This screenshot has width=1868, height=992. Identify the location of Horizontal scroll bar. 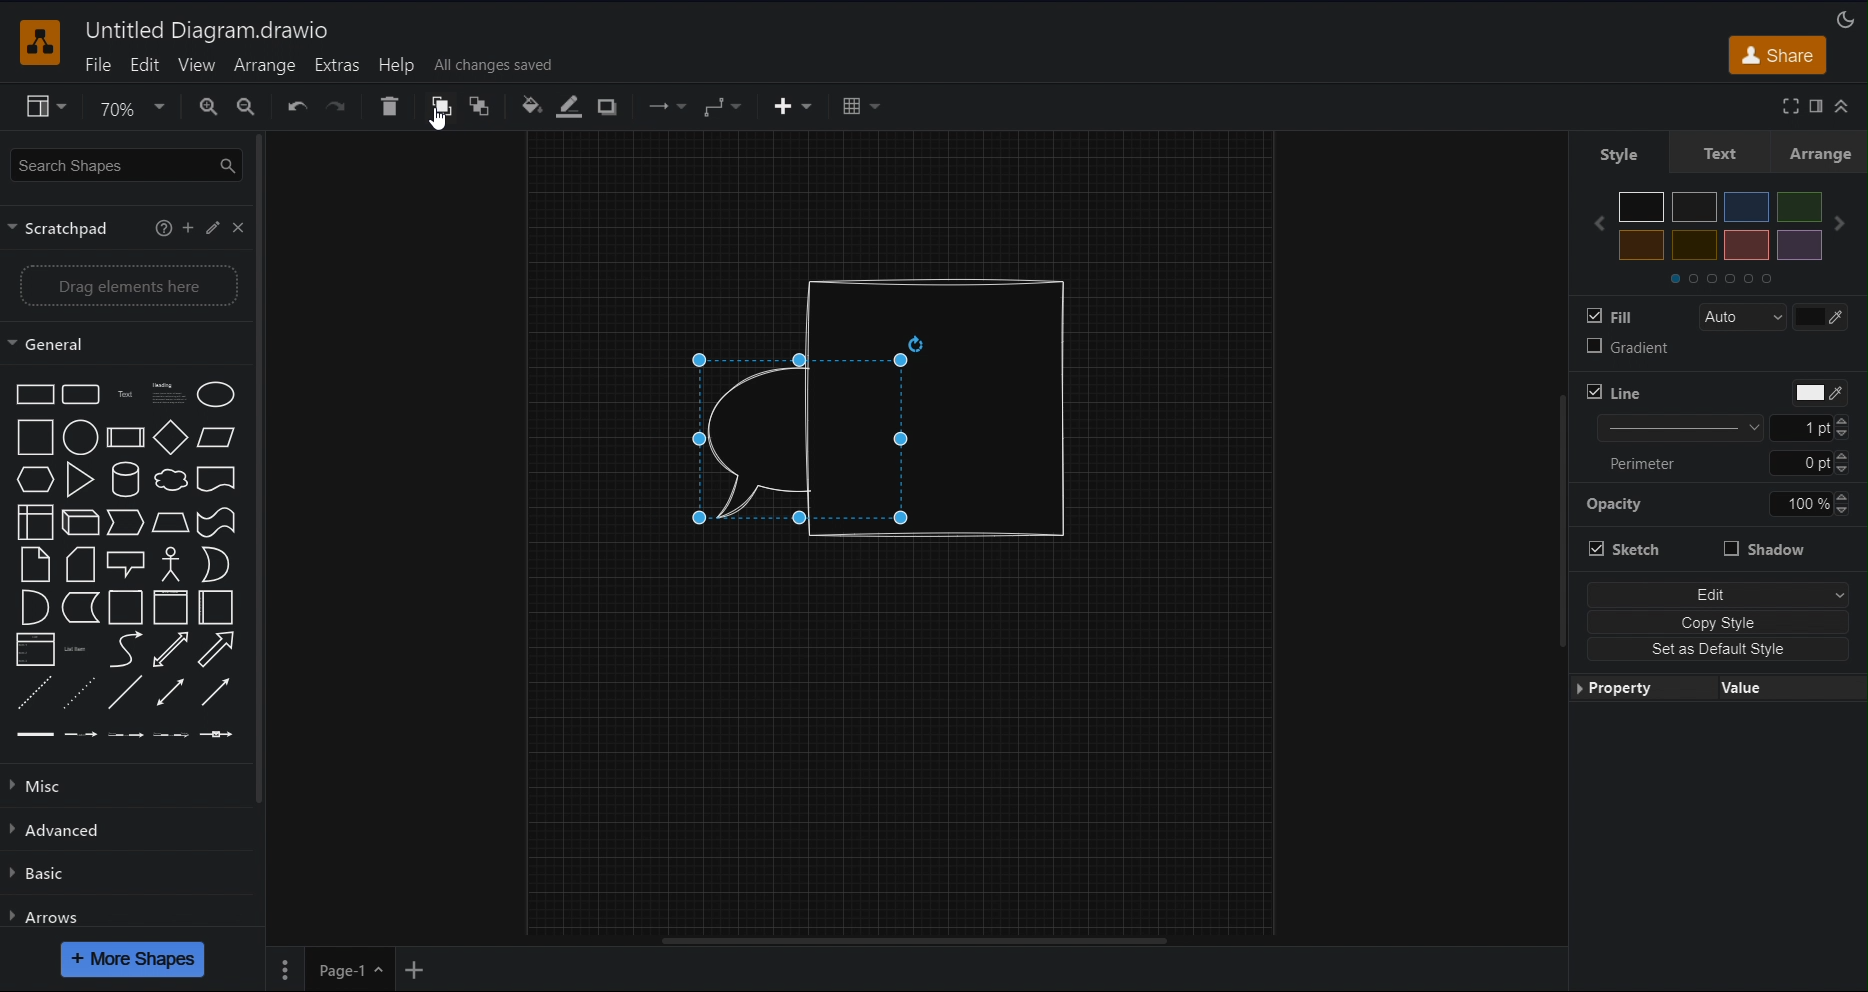
(915, 941).